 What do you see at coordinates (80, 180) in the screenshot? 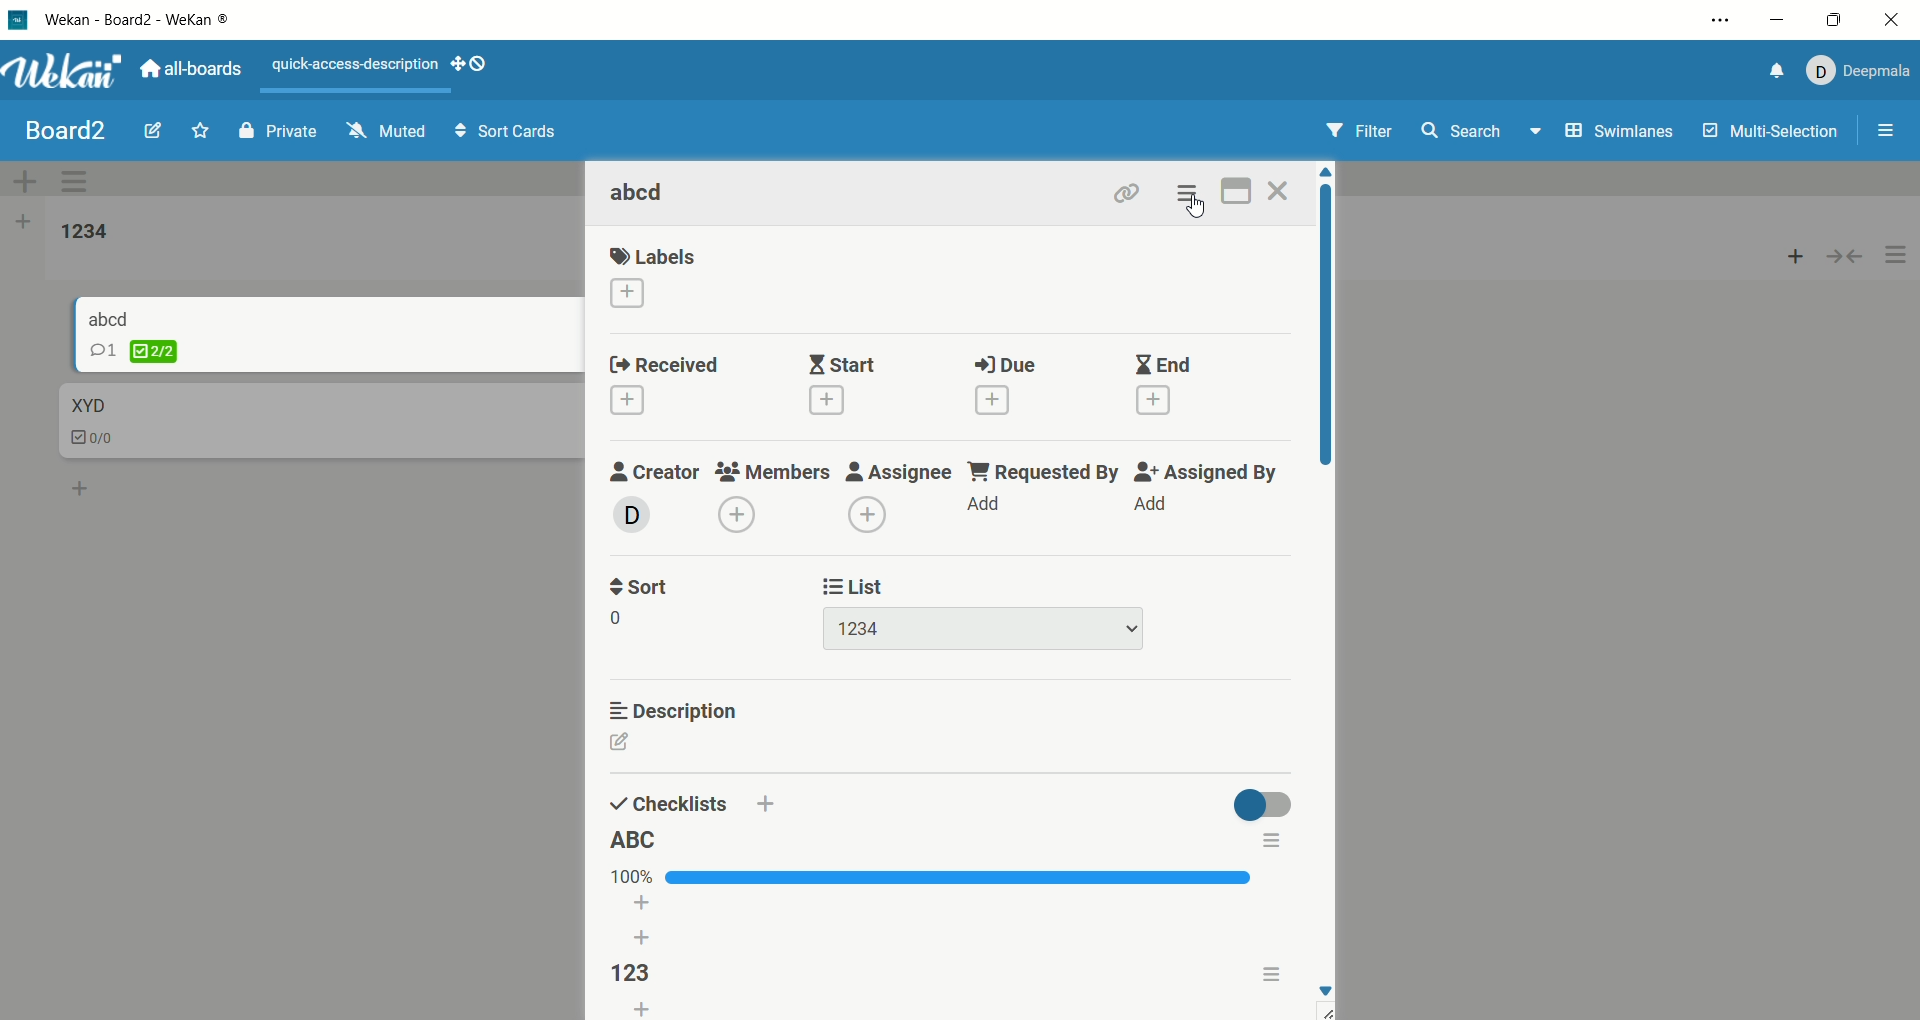
I see `swimlane actions` at bounding box center [80, 180].